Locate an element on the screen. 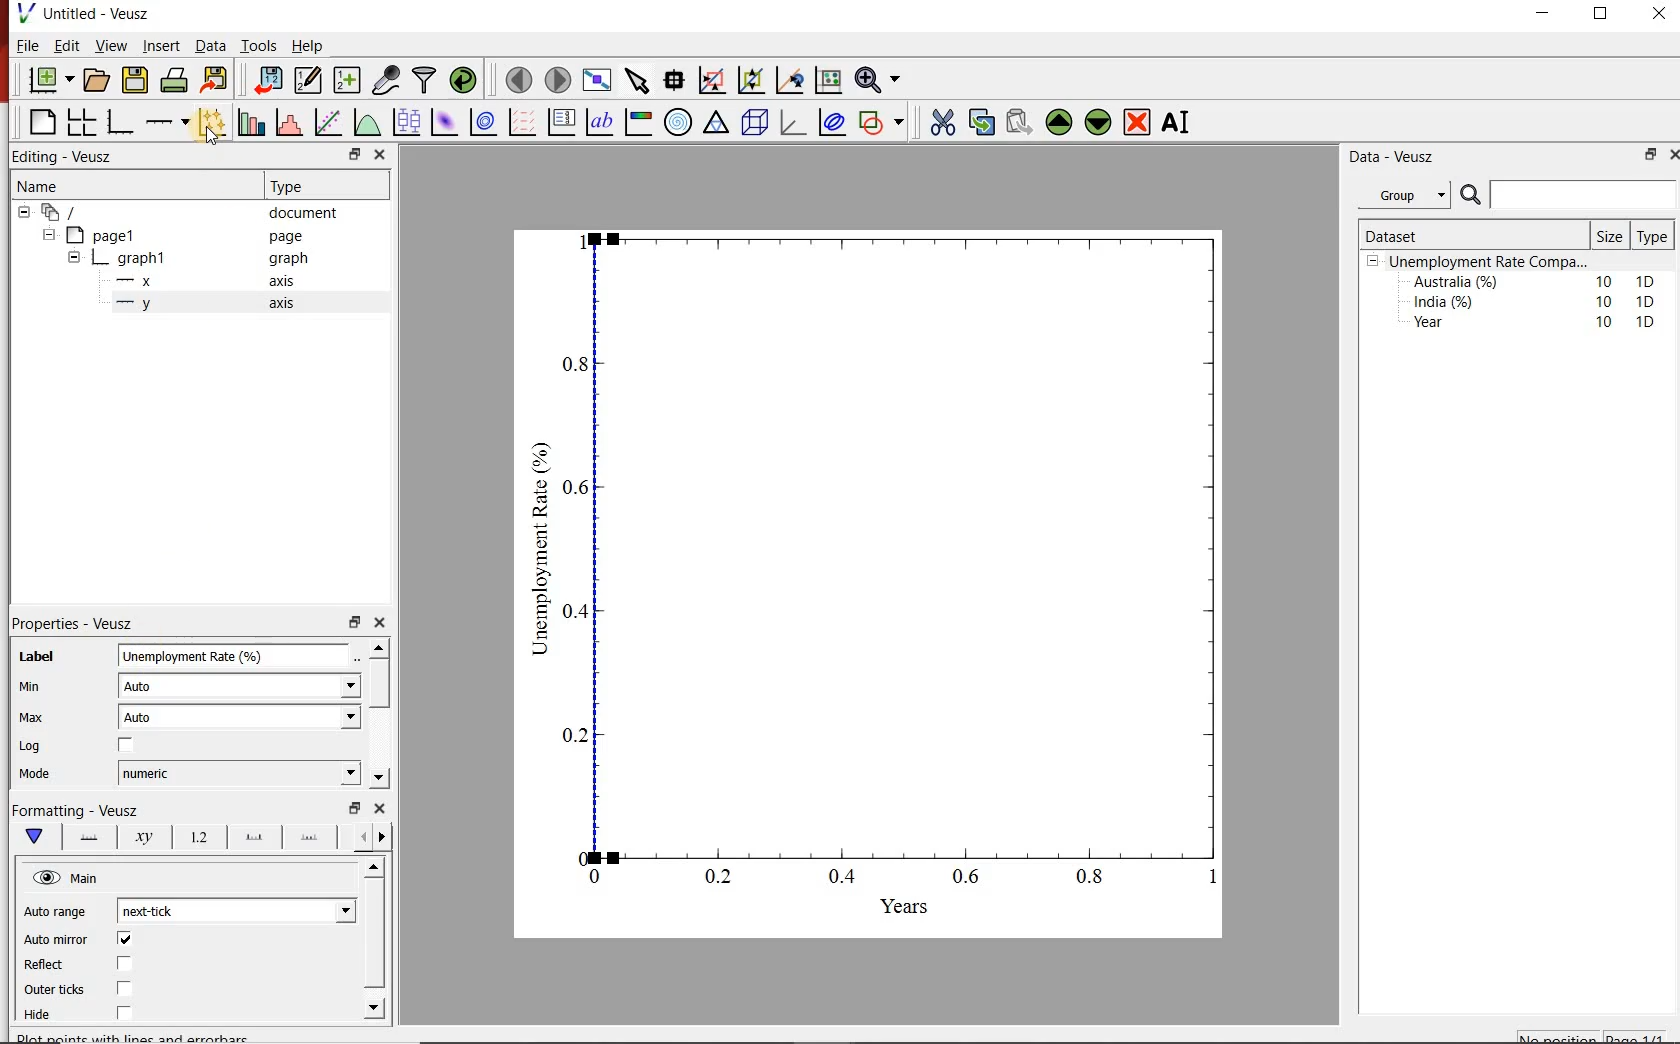  cursor is located at coordinates (217, 138).